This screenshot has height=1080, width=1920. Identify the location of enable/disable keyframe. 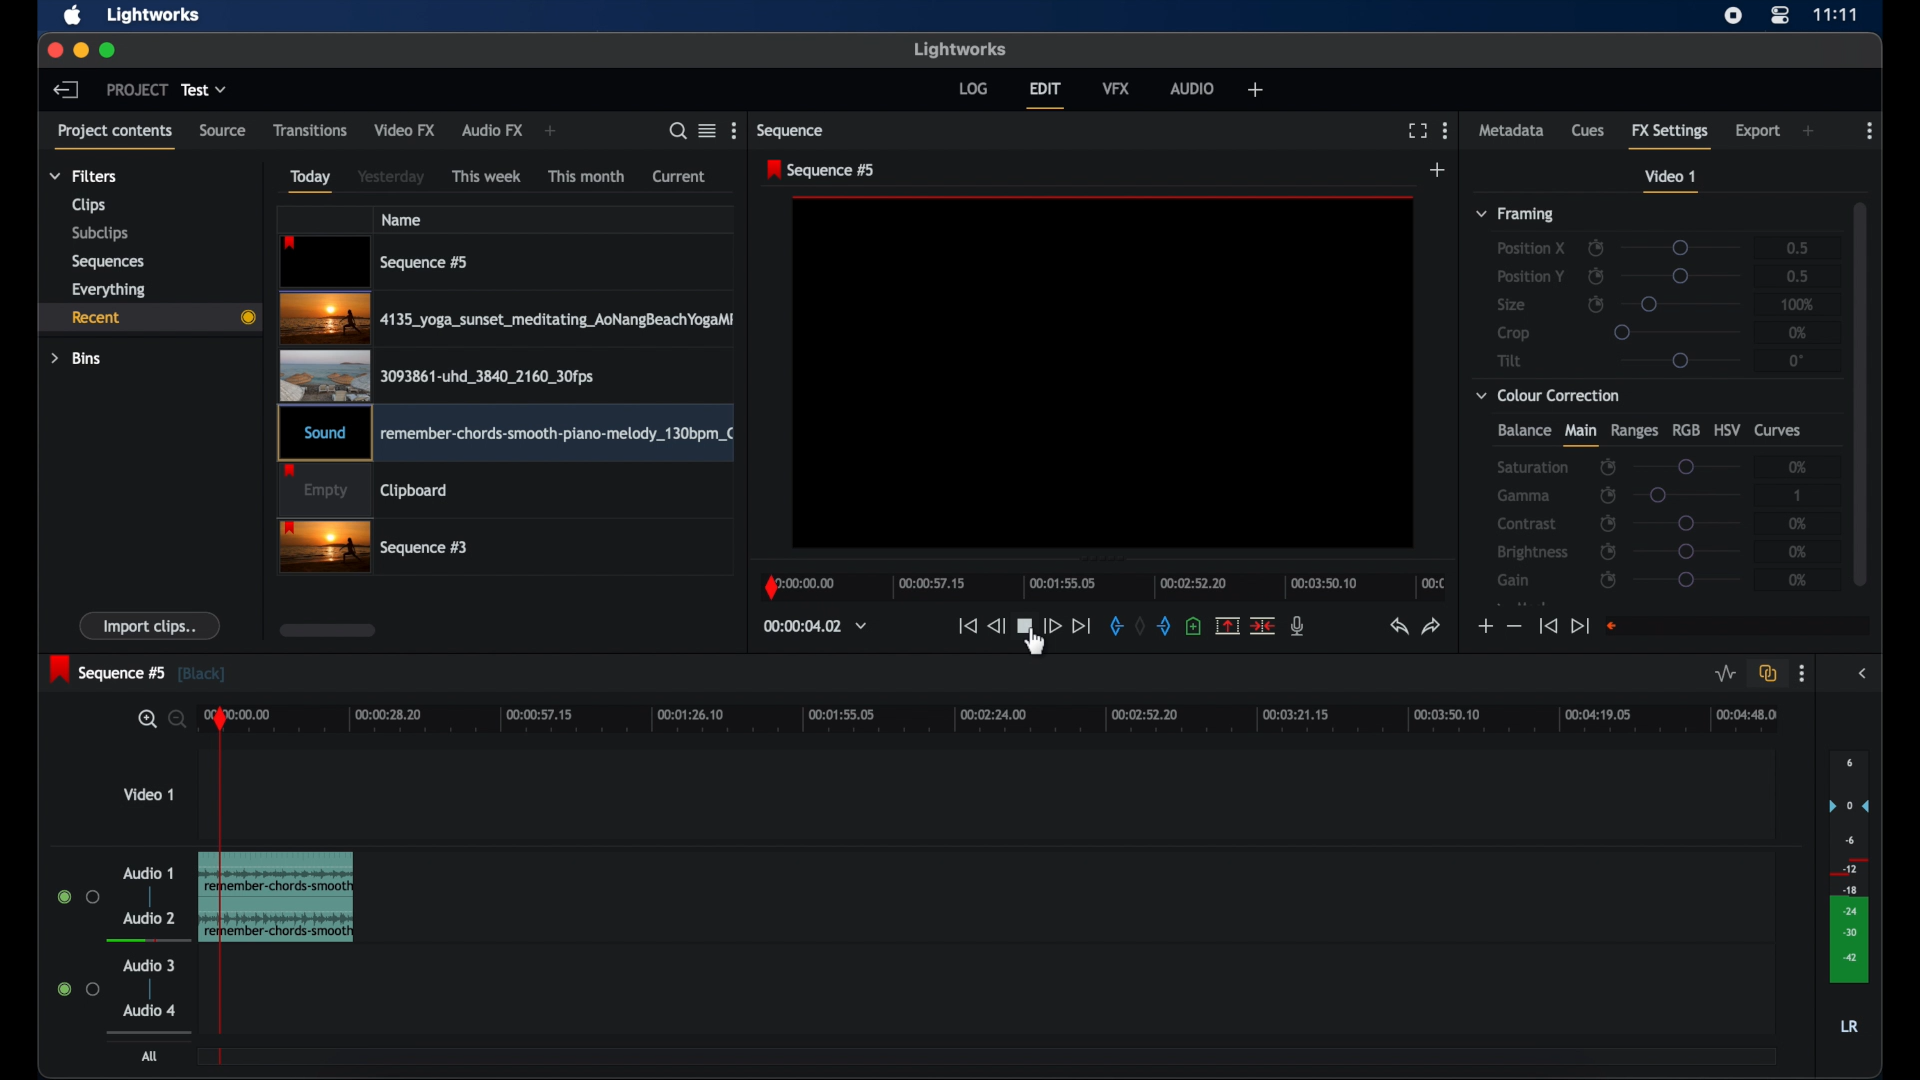
(1596, 303).